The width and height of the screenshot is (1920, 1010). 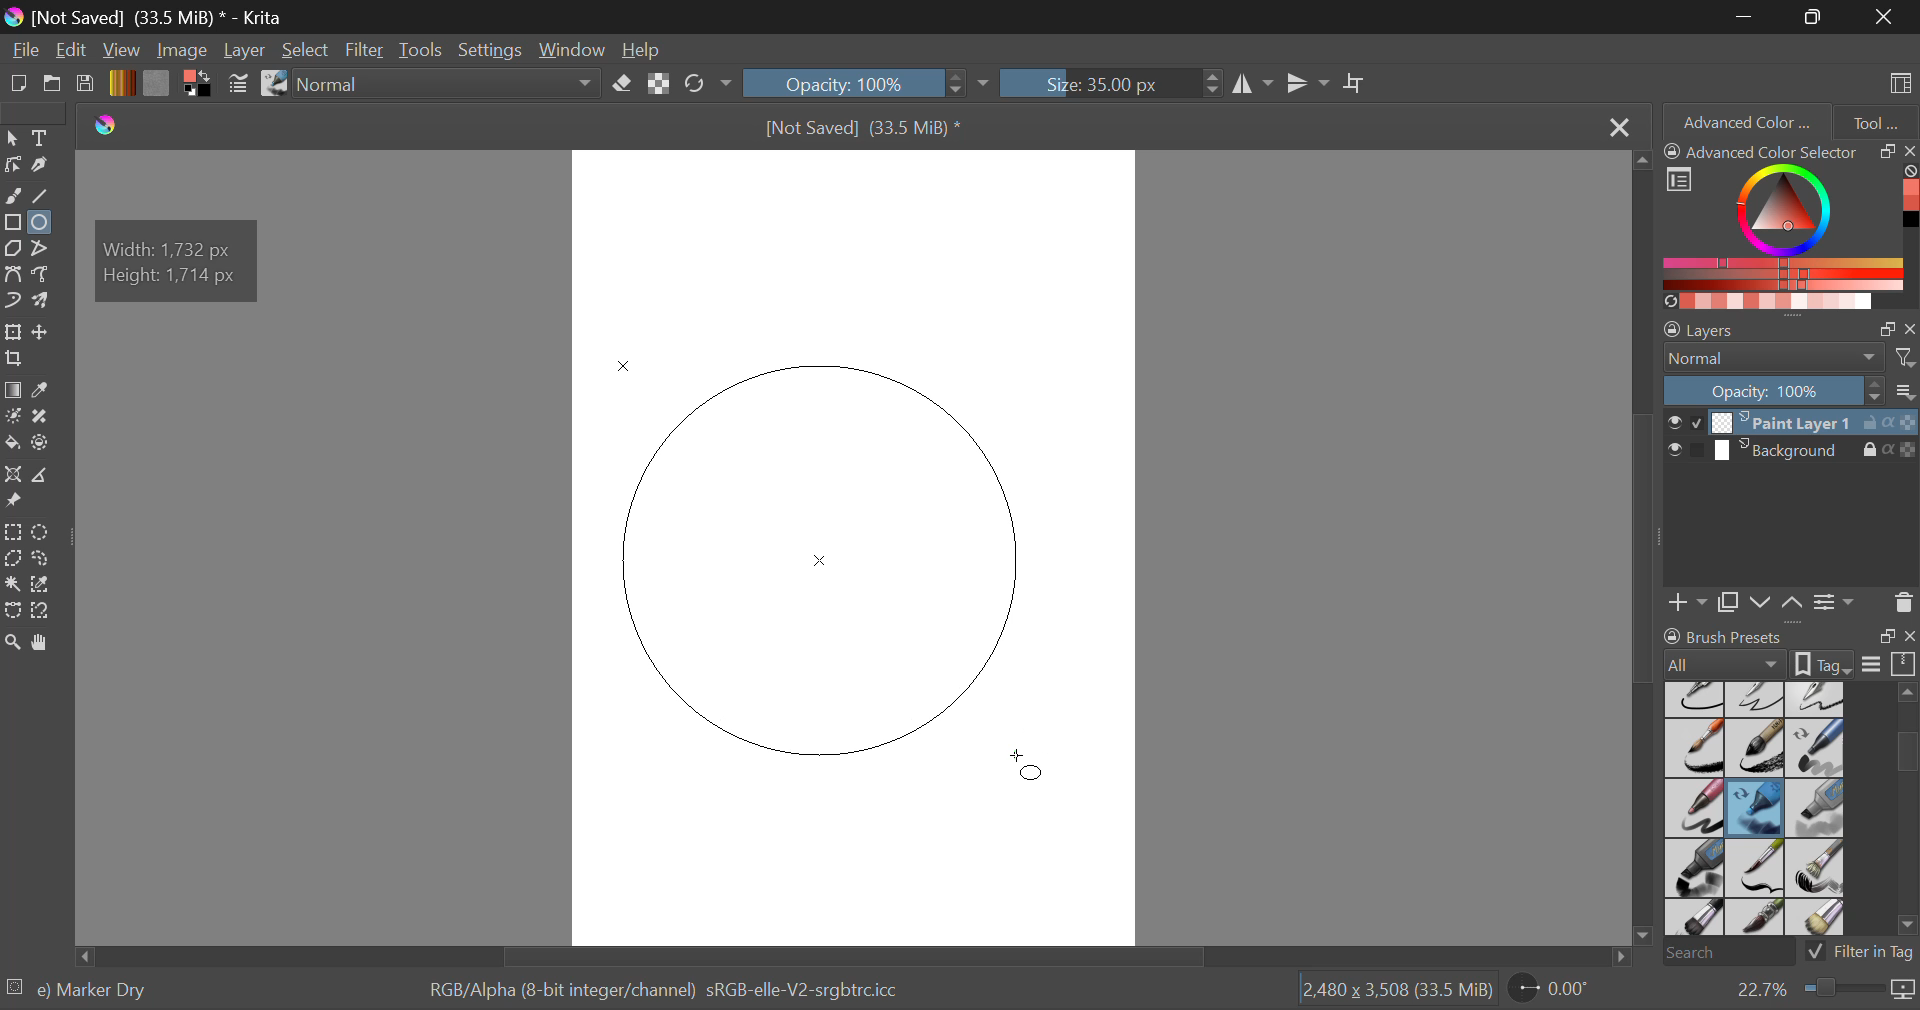 What do you see at coordinates (1818, 869) in the screenshot?
I see `Bristles-2 Flat Rough` at bounding box center [1818, 869].